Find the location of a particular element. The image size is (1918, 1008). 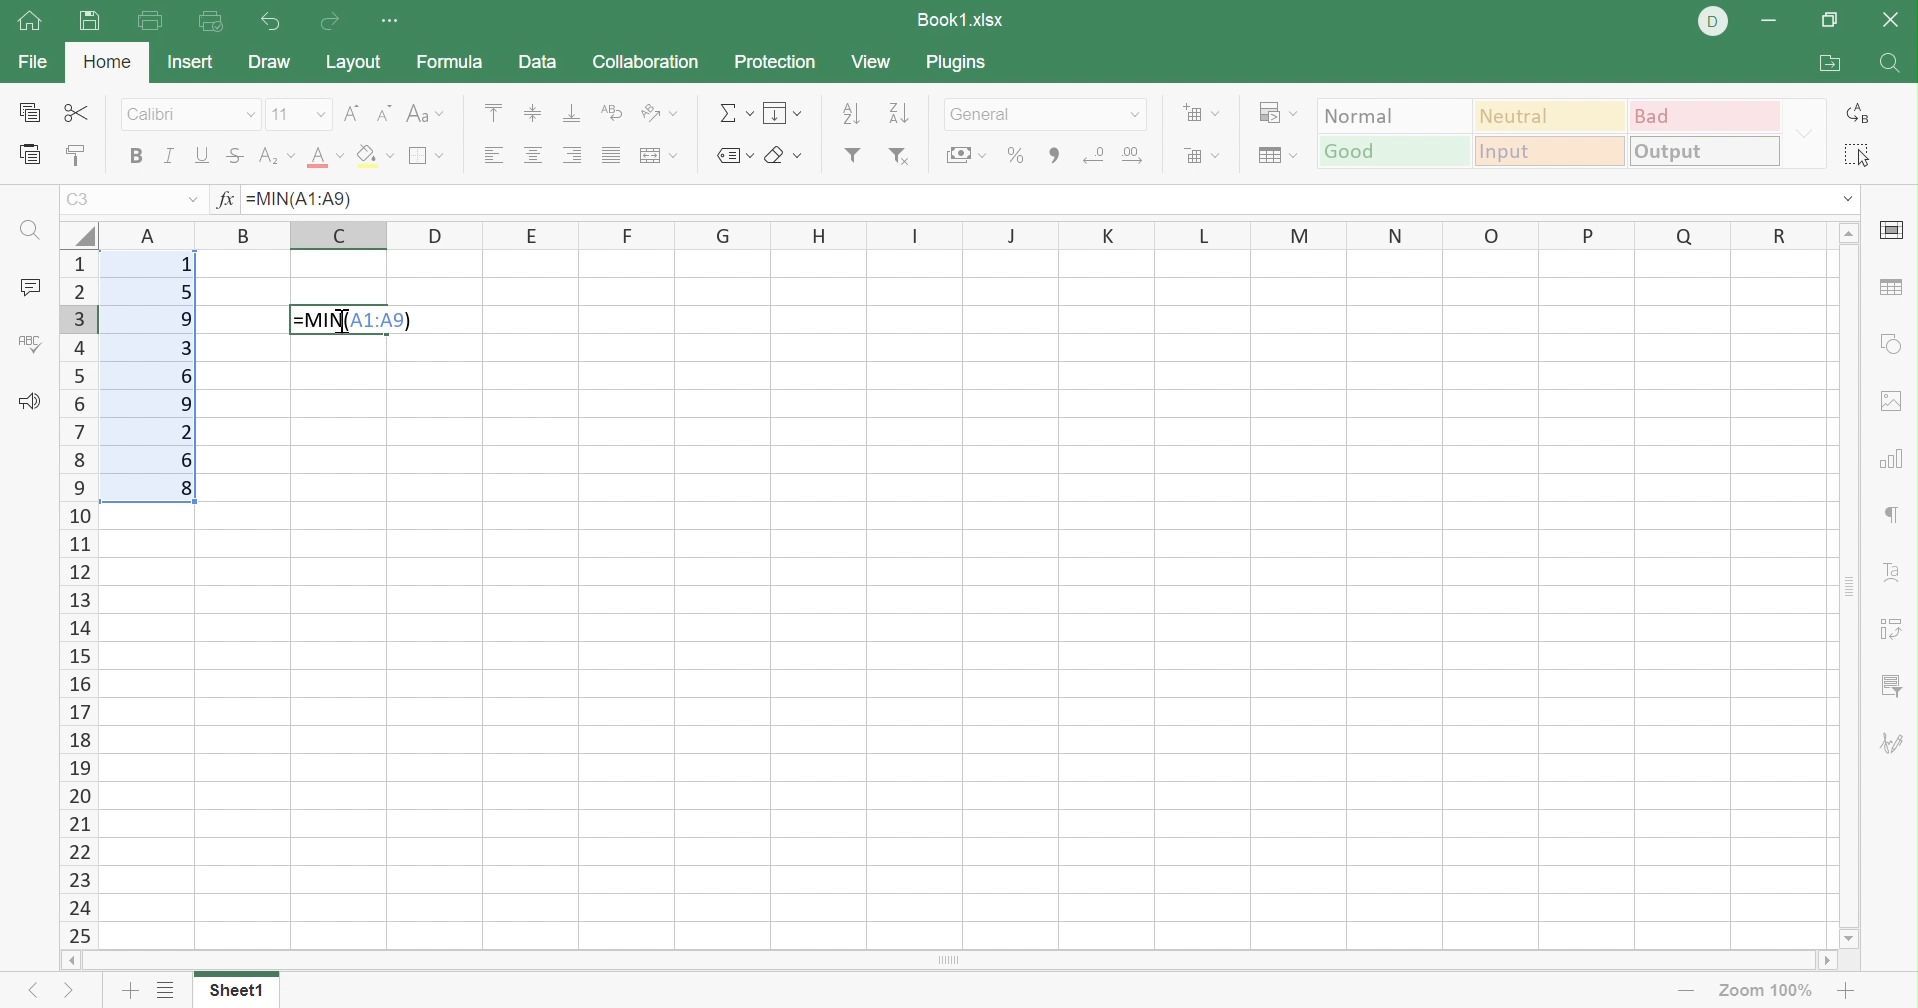

ollaboration is located at coordinates (648, 64).